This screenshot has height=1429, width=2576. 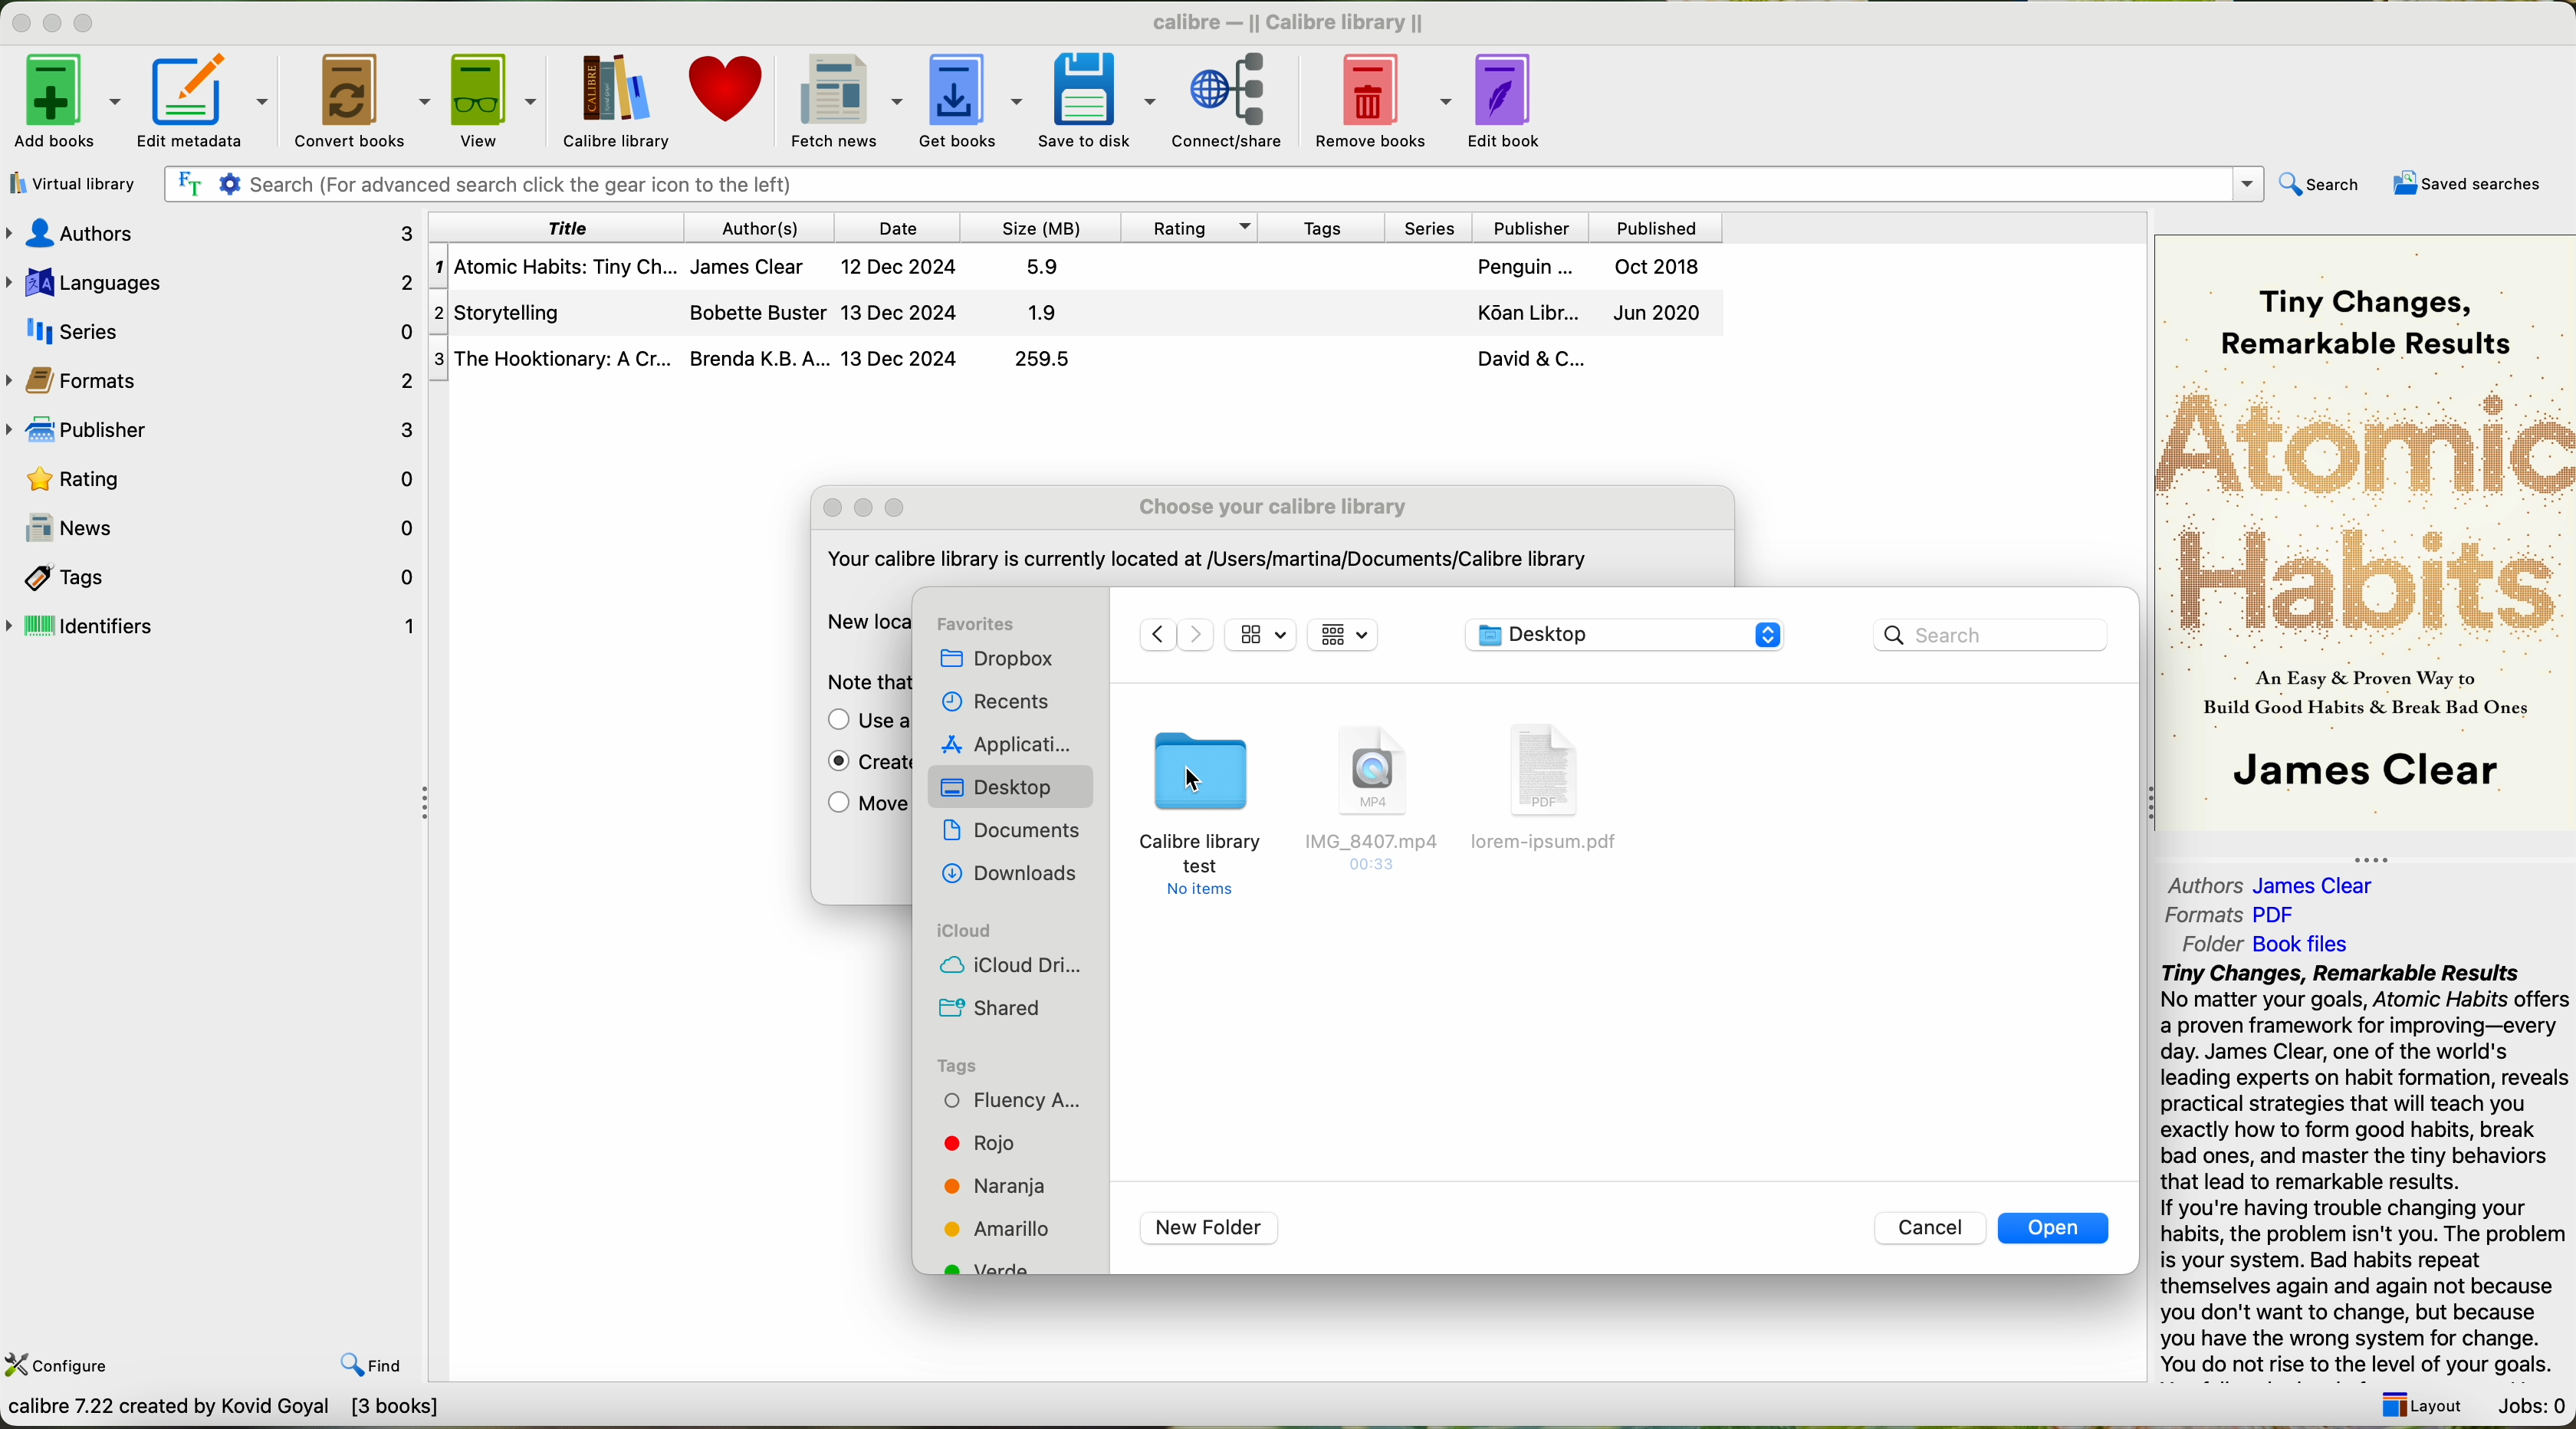 I want to click on move, so click(x=863, y=807).